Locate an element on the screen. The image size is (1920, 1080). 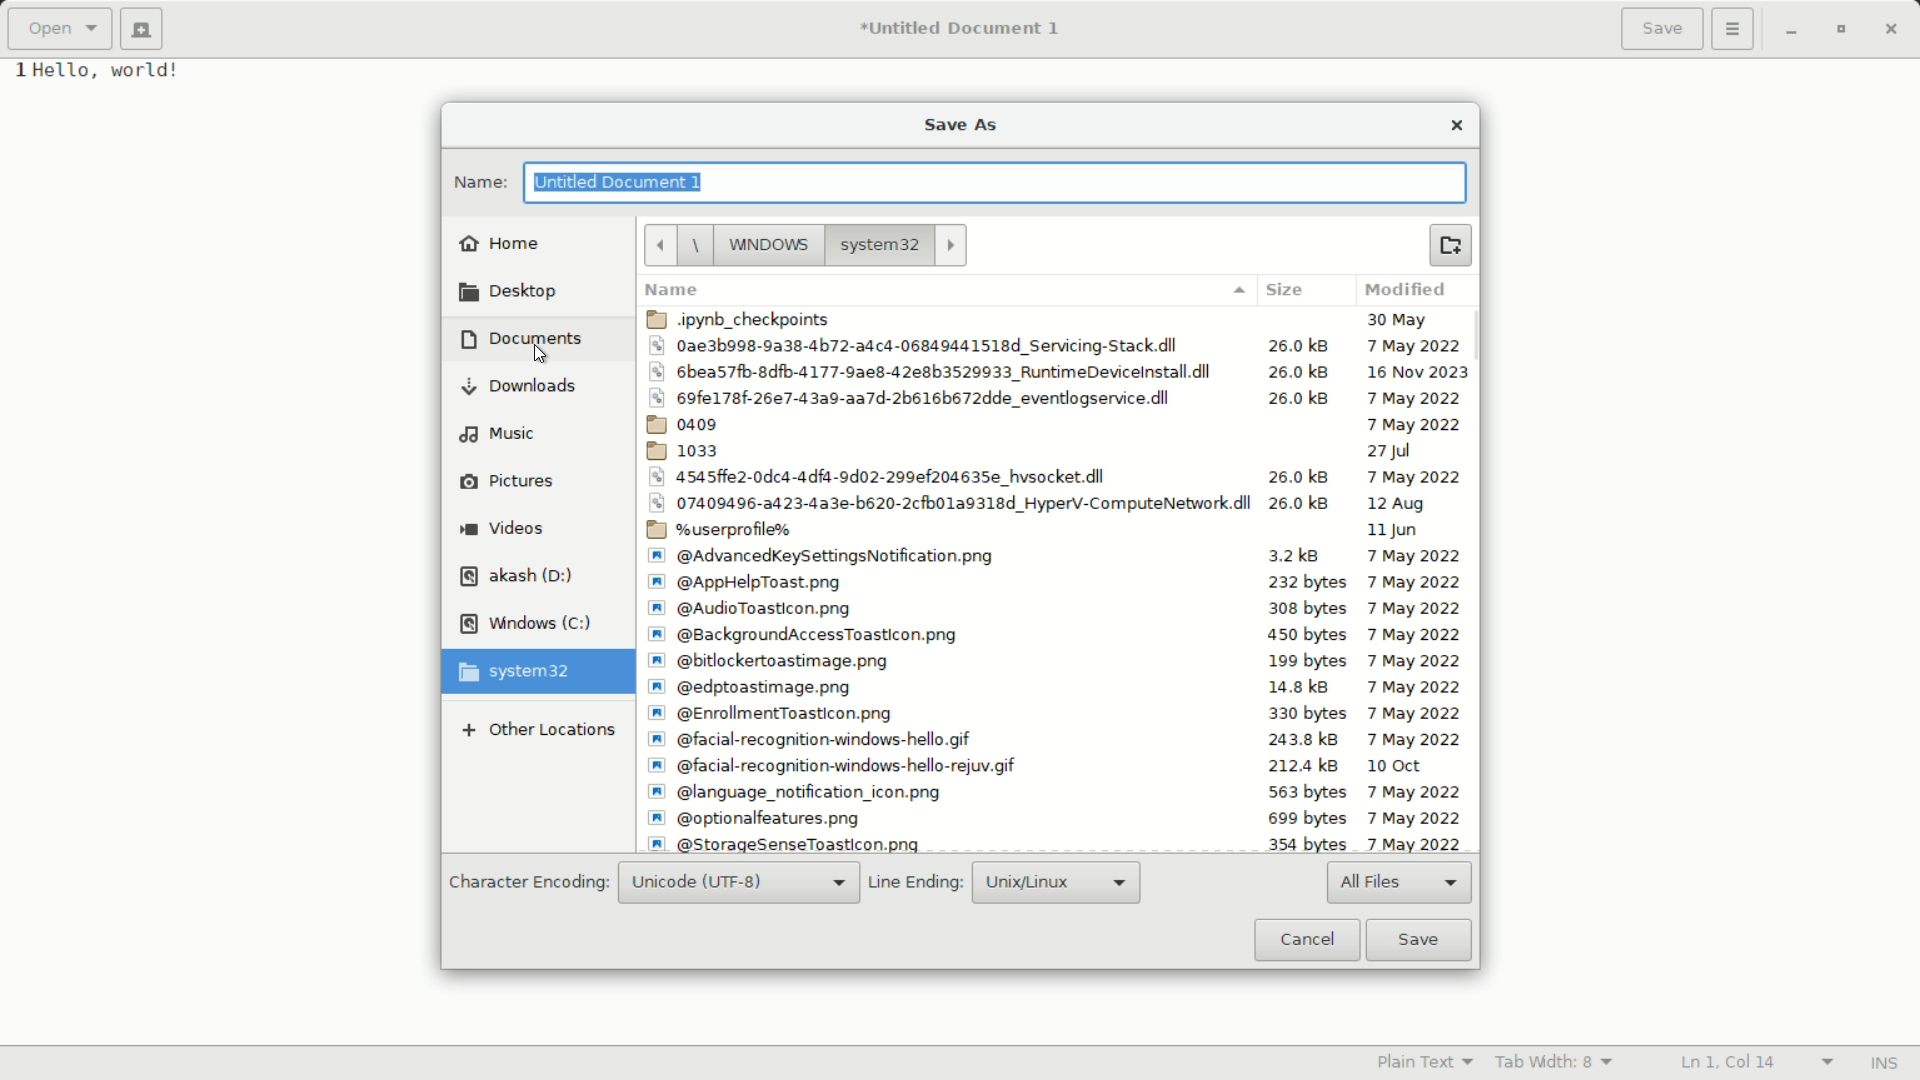
File is located at coordinates (1054, 556).